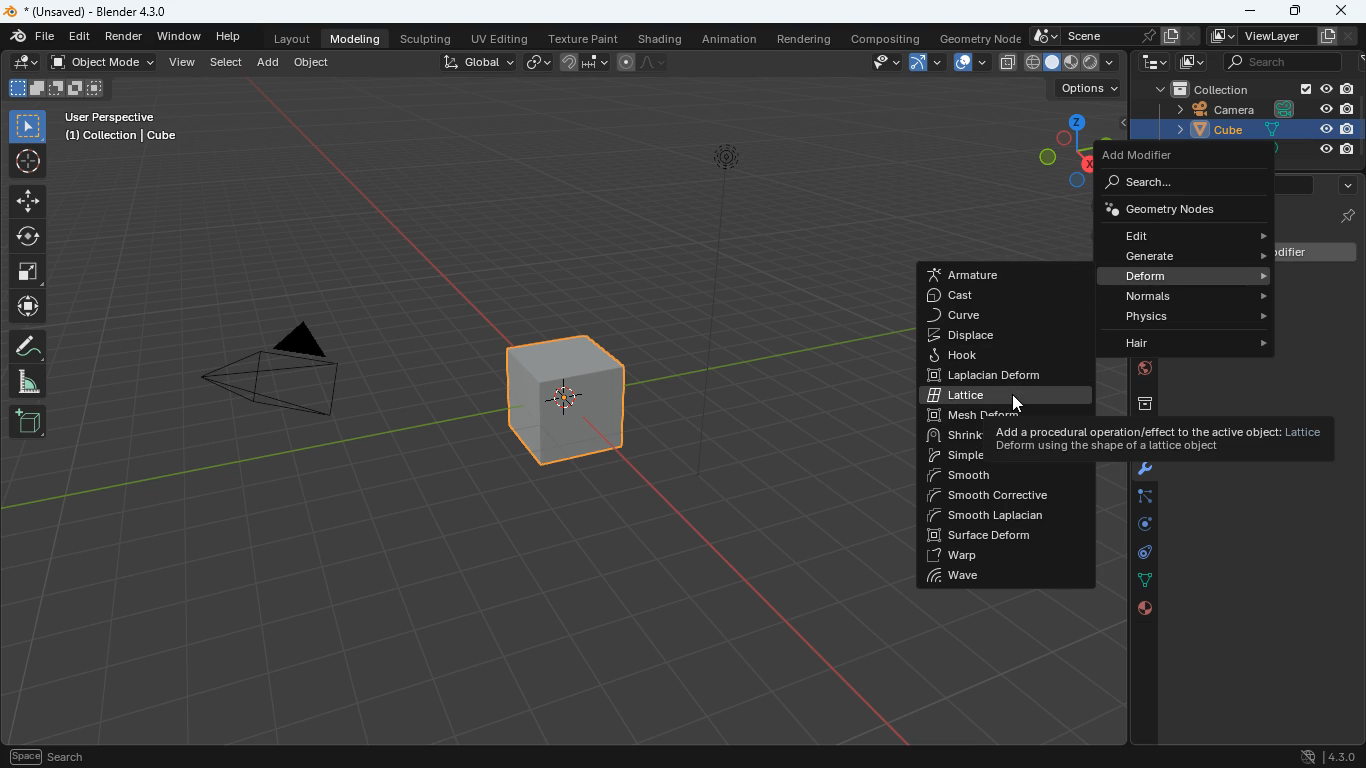  Describe the element at coordinates (24, 61) in the screenshot. I see `edit` at that location.